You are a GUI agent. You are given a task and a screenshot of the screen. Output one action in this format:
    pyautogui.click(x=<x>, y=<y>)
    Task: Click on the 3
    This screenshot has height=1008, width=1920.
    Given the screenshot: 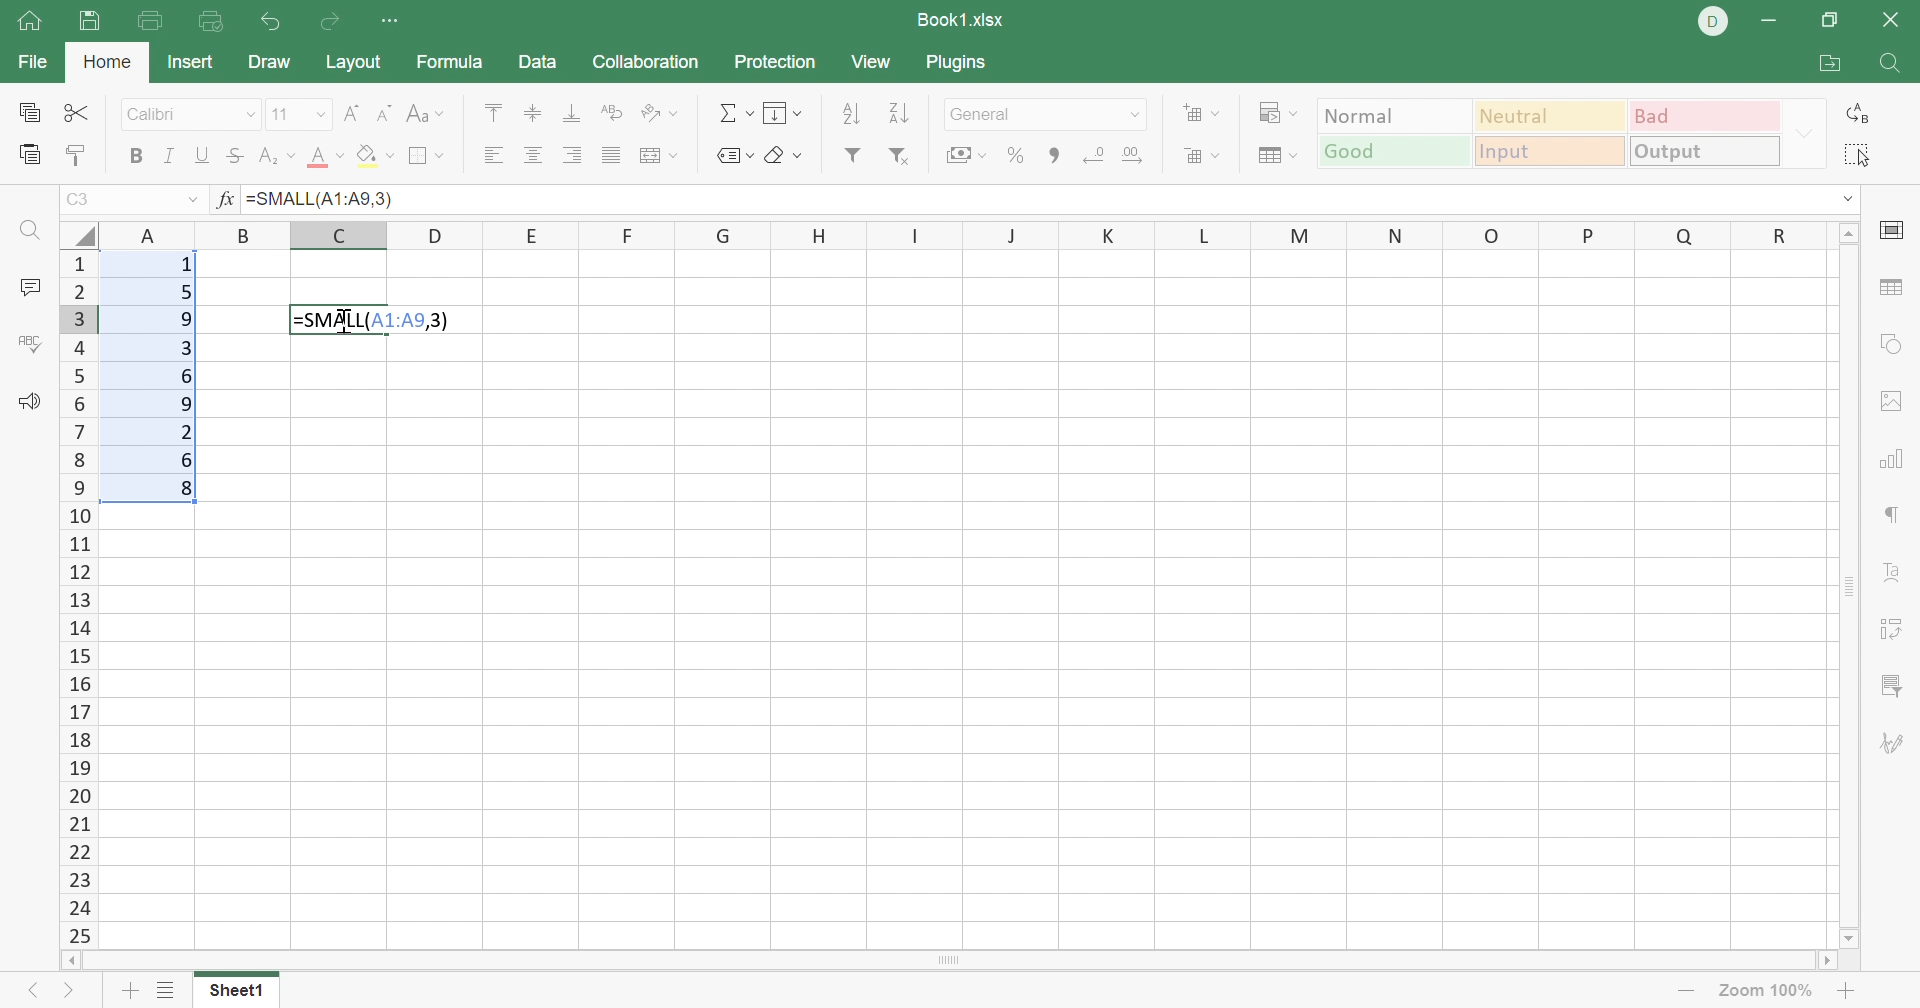 What is the action you would take?
    pyautogui.click(x=186, y=350)
    